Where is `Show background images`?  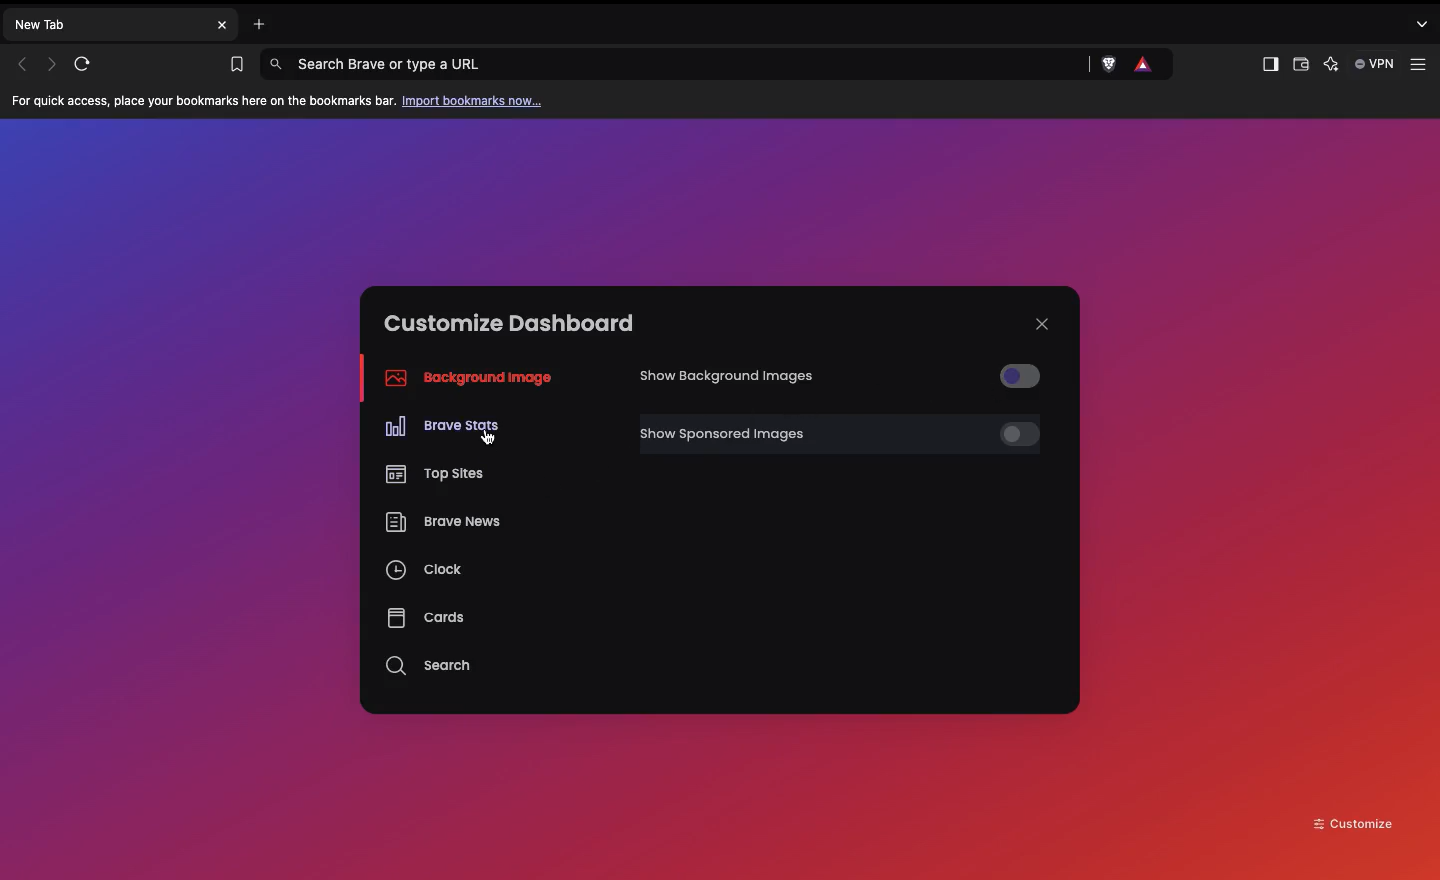
Show background images is located at coordinates (733, 377).